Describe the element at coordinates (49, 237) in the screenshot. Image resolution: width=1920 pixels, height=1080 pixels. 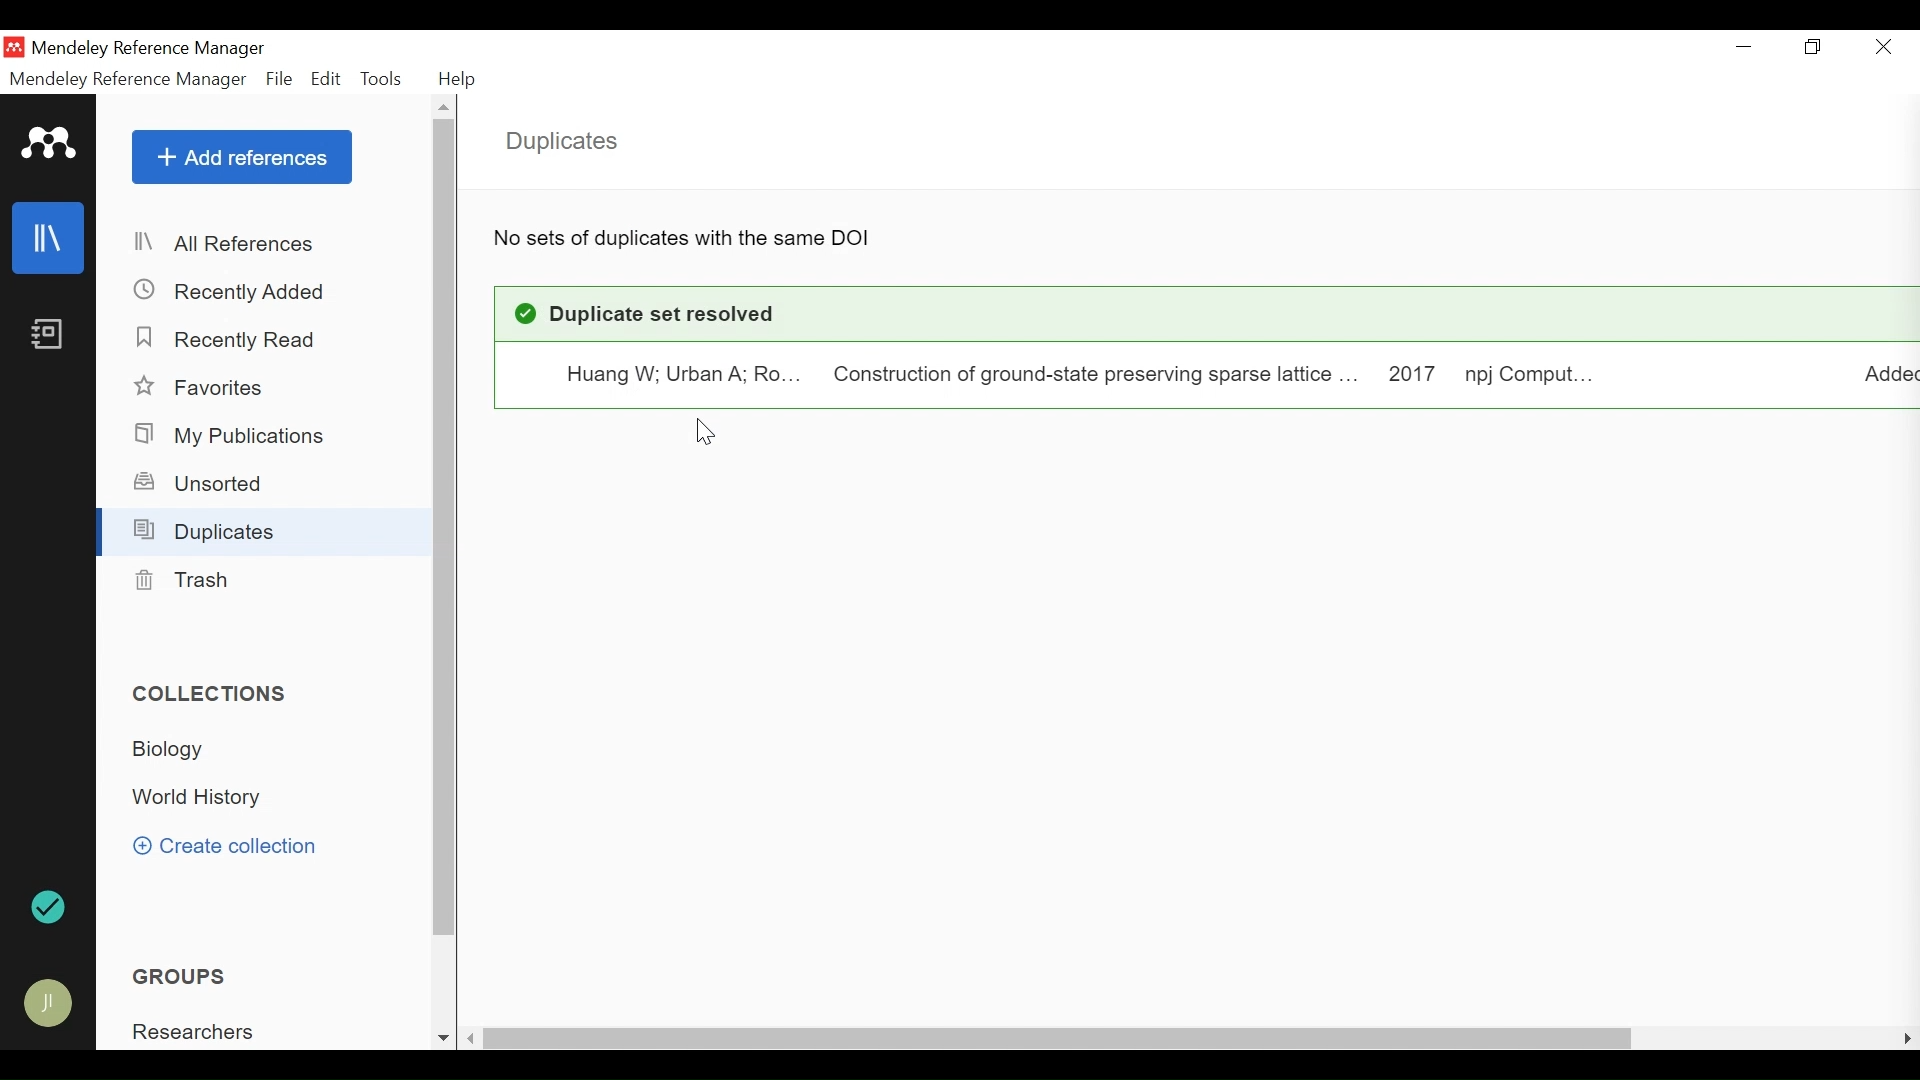
I see `Library` at that location.